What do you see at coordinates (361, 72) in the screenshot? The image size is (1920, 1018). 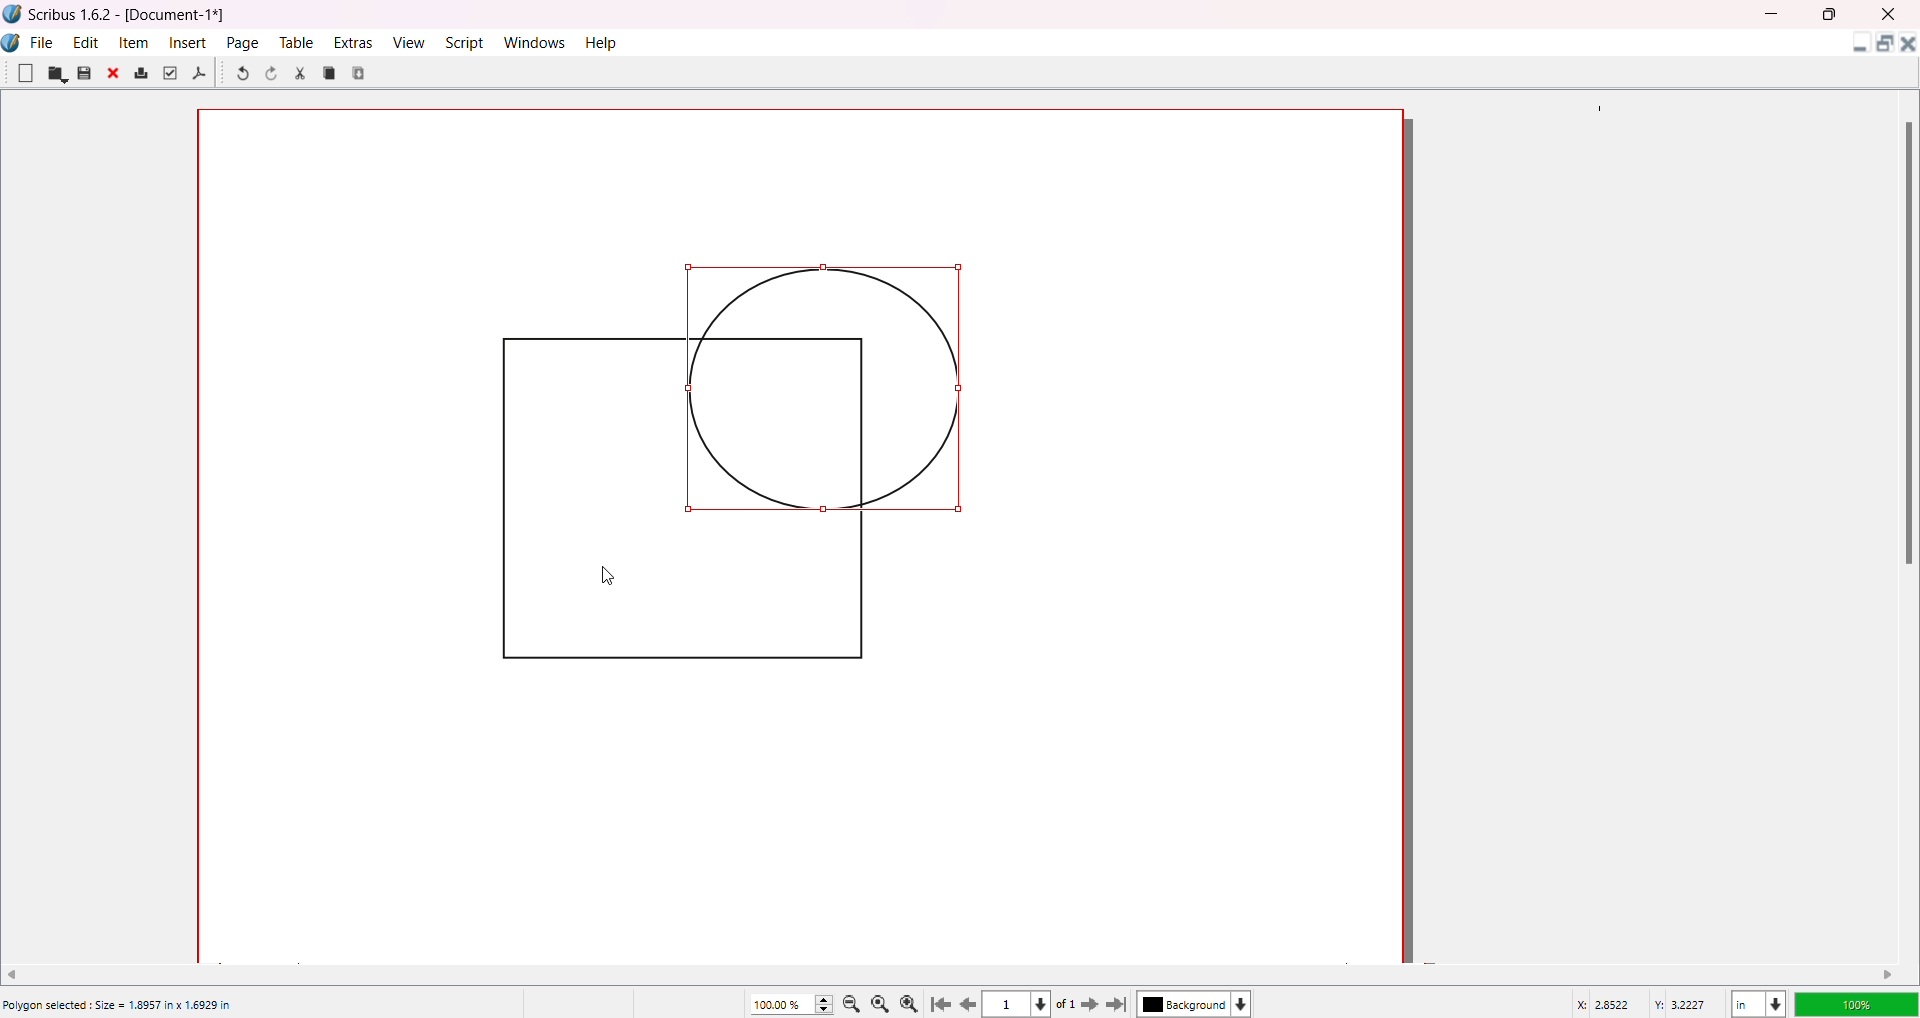 I see `Paste` at bounding box center [361, 72].